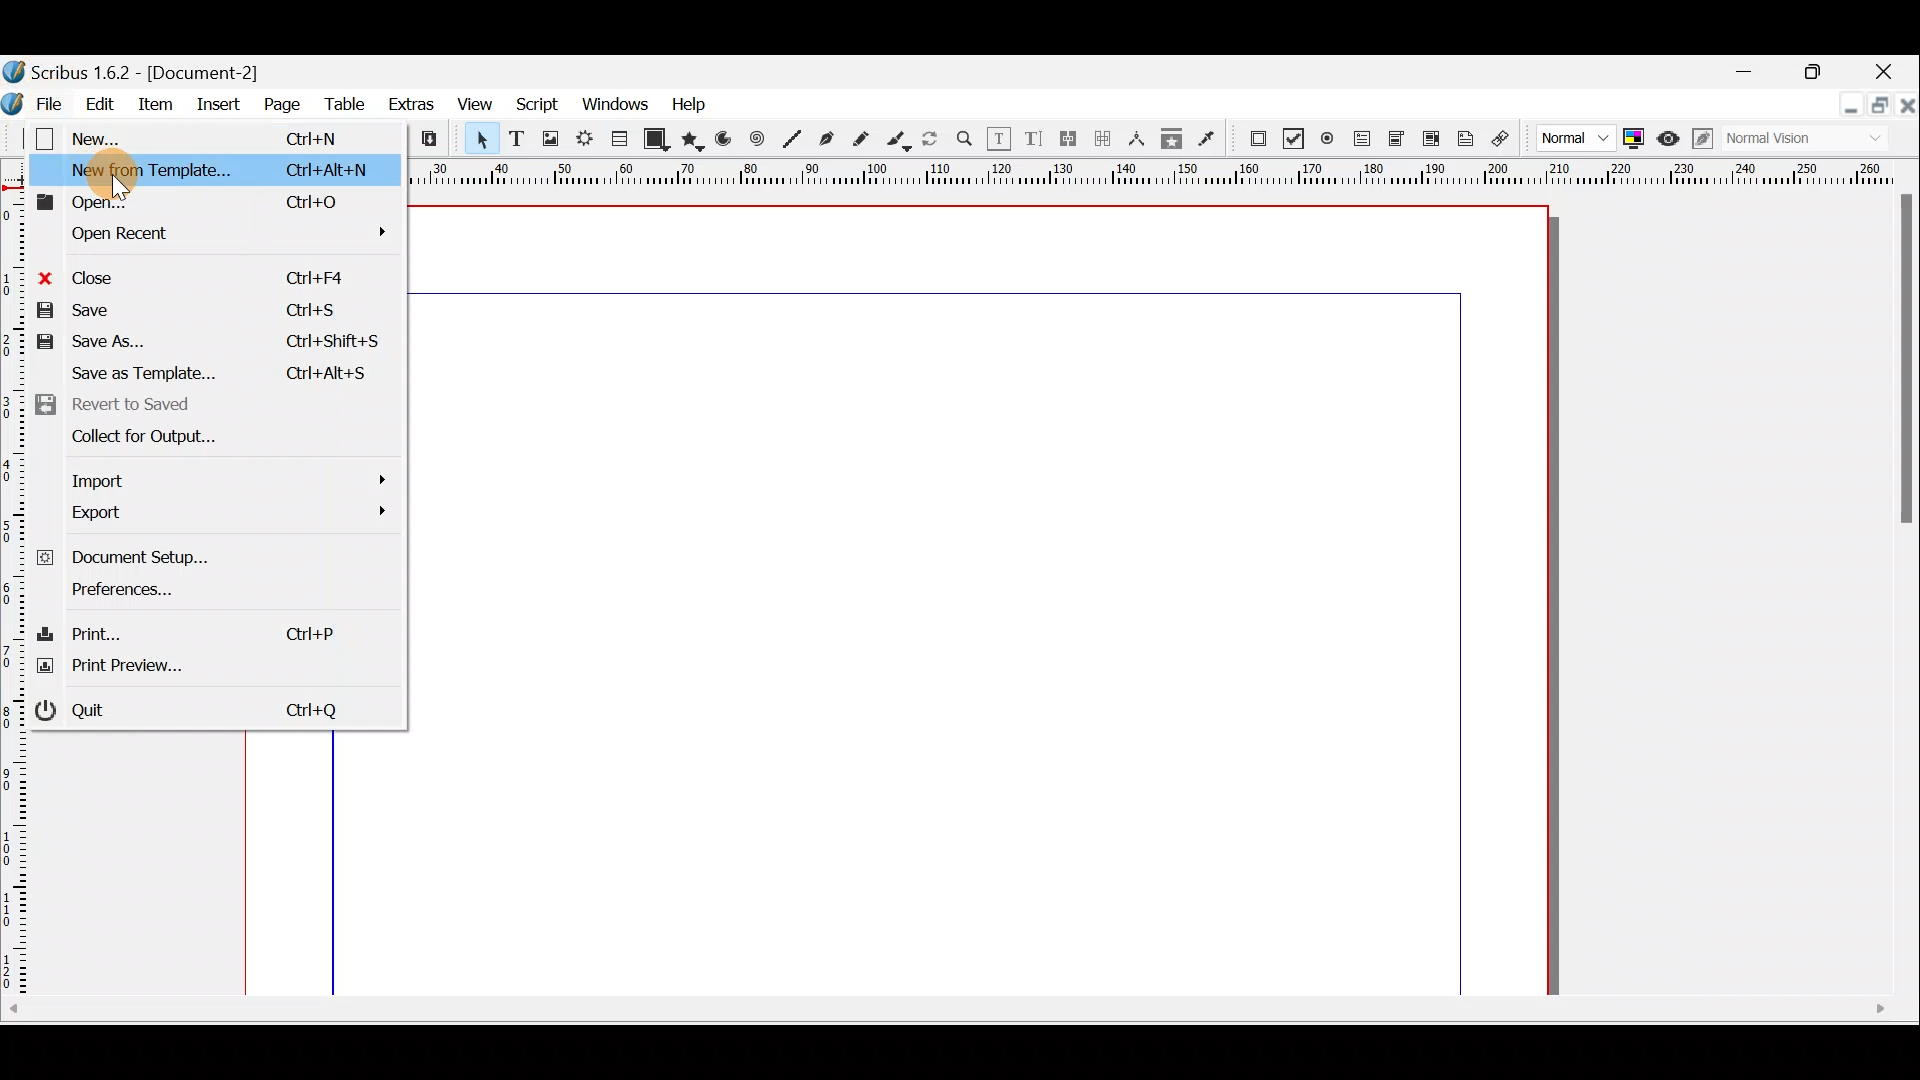  I want to click on Render frame, so click(584, 142).